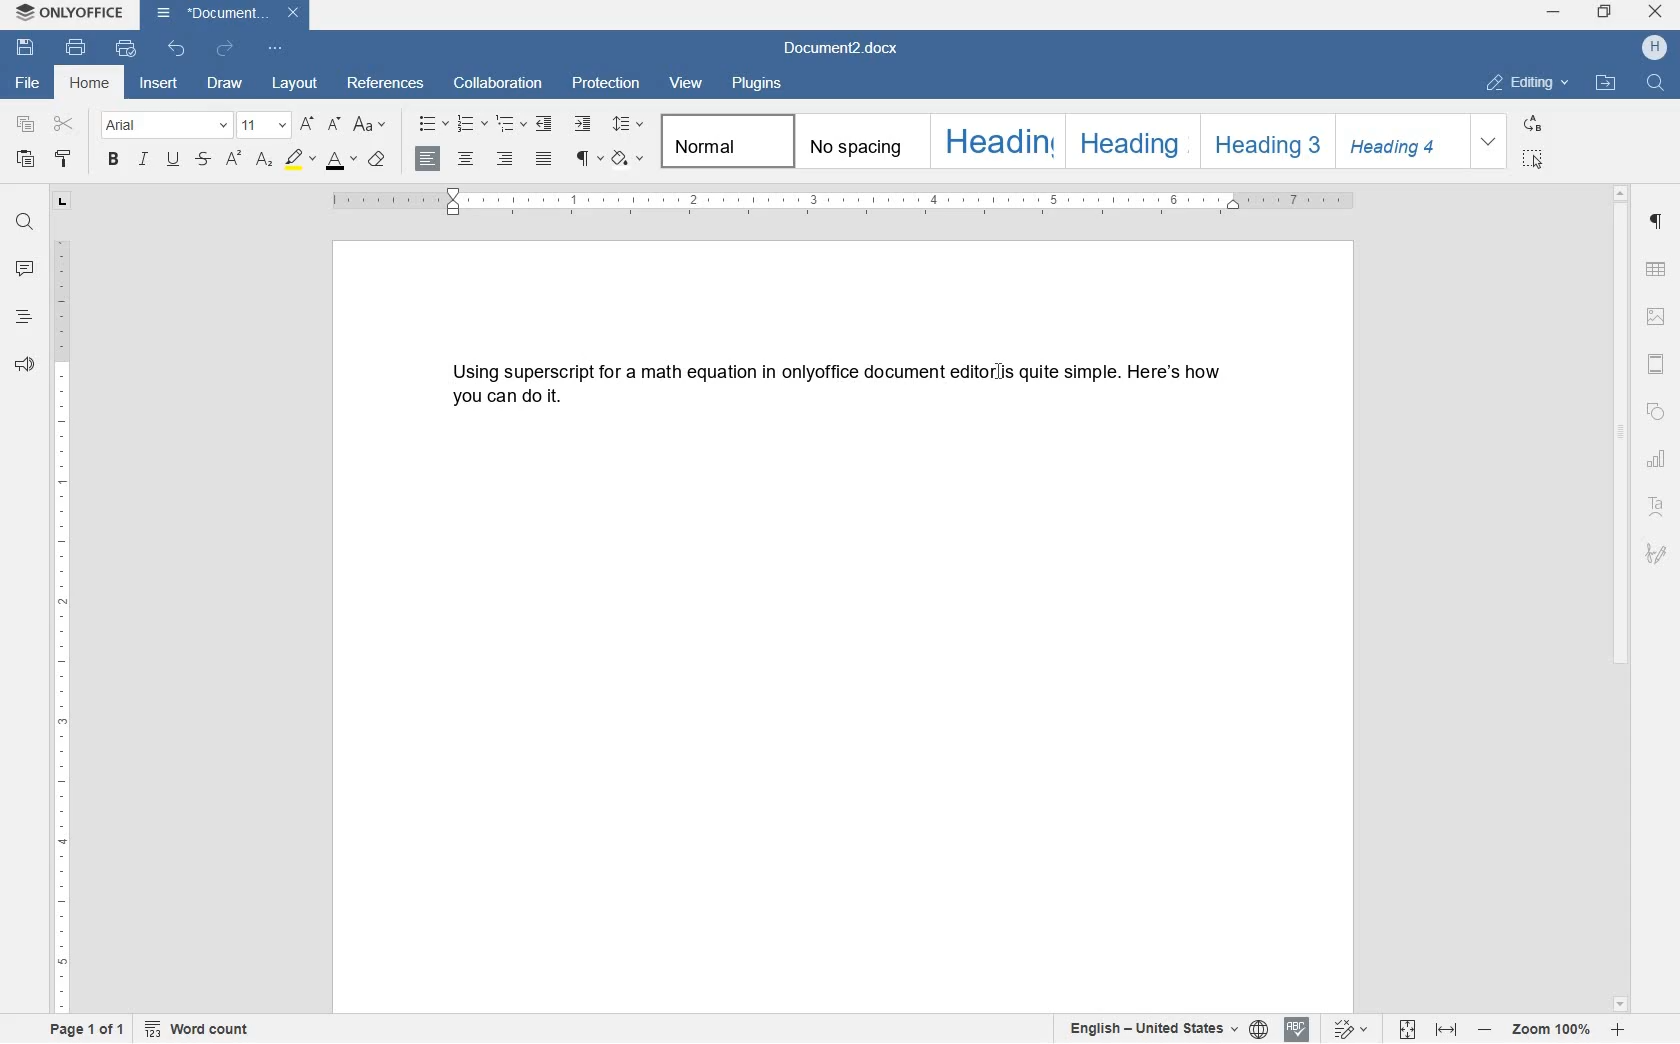 This screenshot has width=1680, height=1044. Describe the element at coordinates (305, 125) in the screenshot. I see `increment font size` at that location.